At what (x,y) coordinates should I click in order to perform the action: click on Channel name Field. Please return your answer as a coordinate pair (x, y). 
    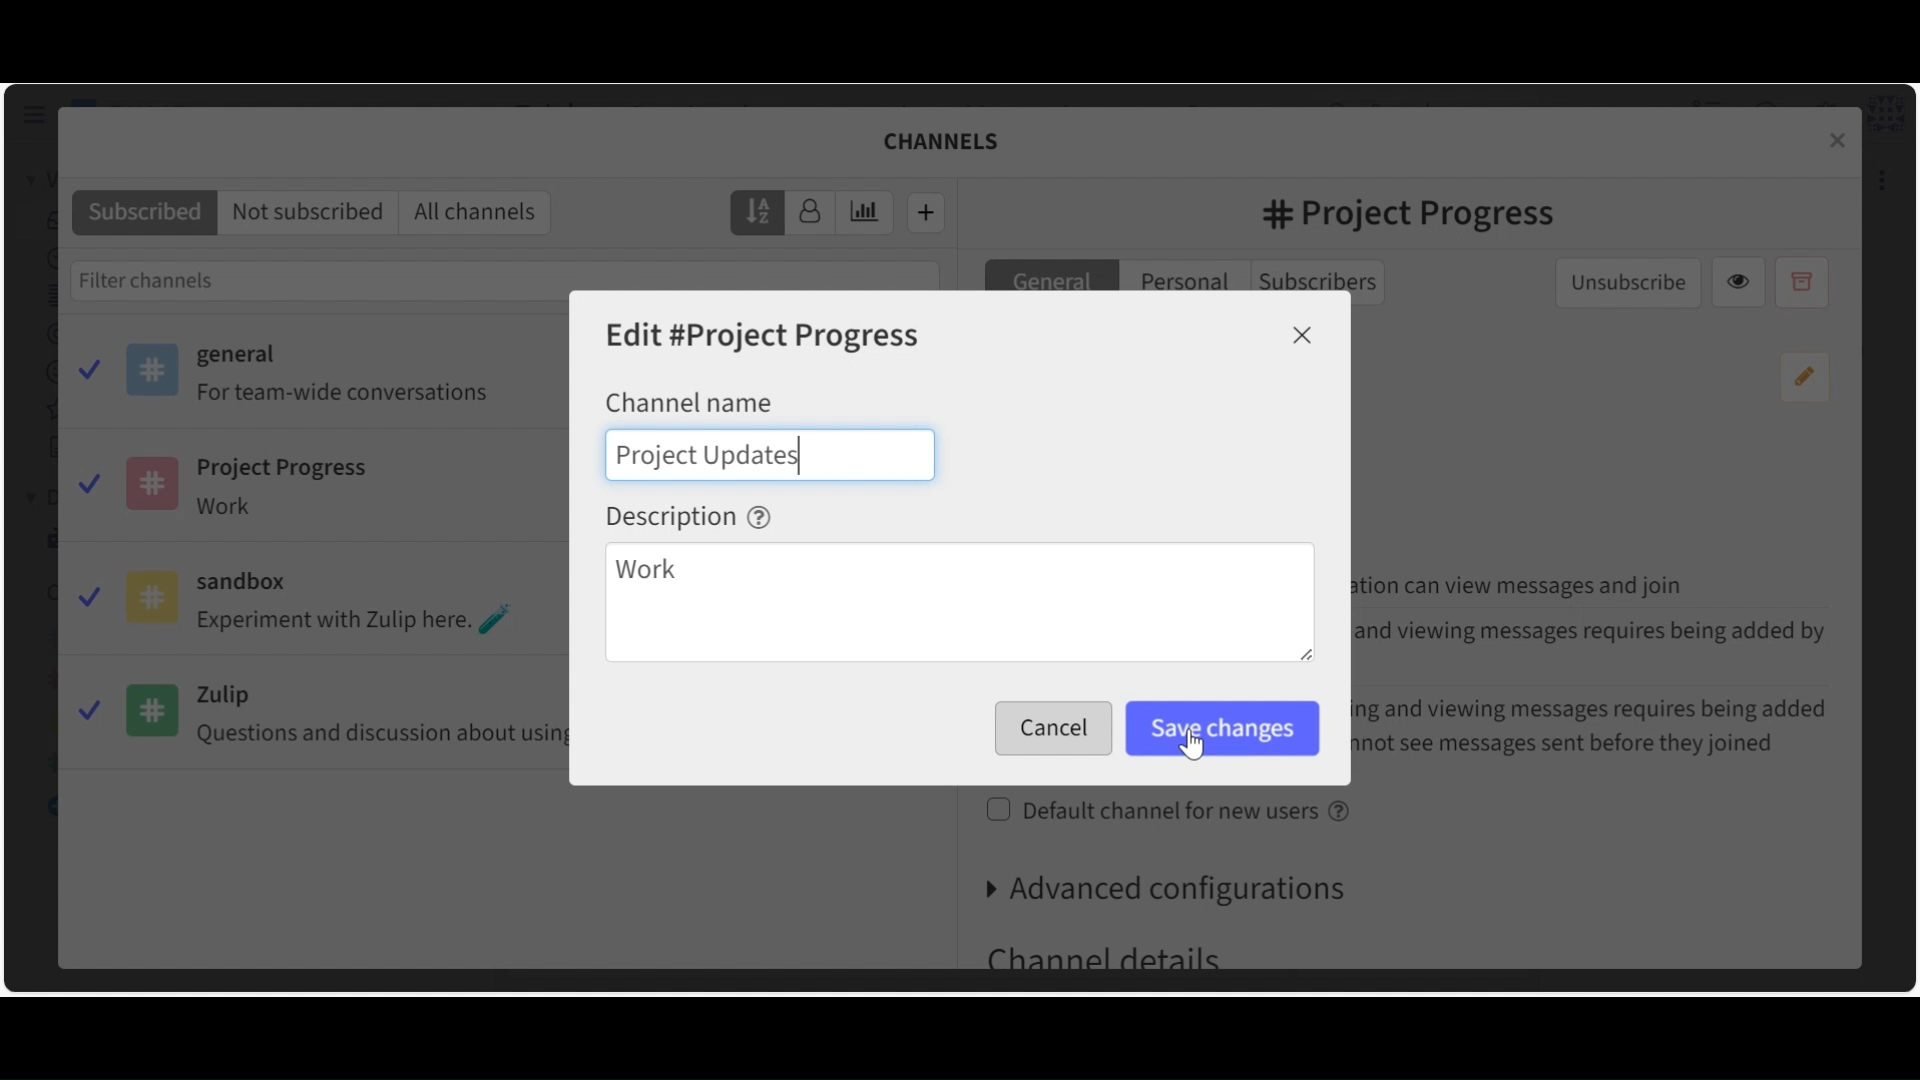
    Looking at the image, I should click on (770, 454).